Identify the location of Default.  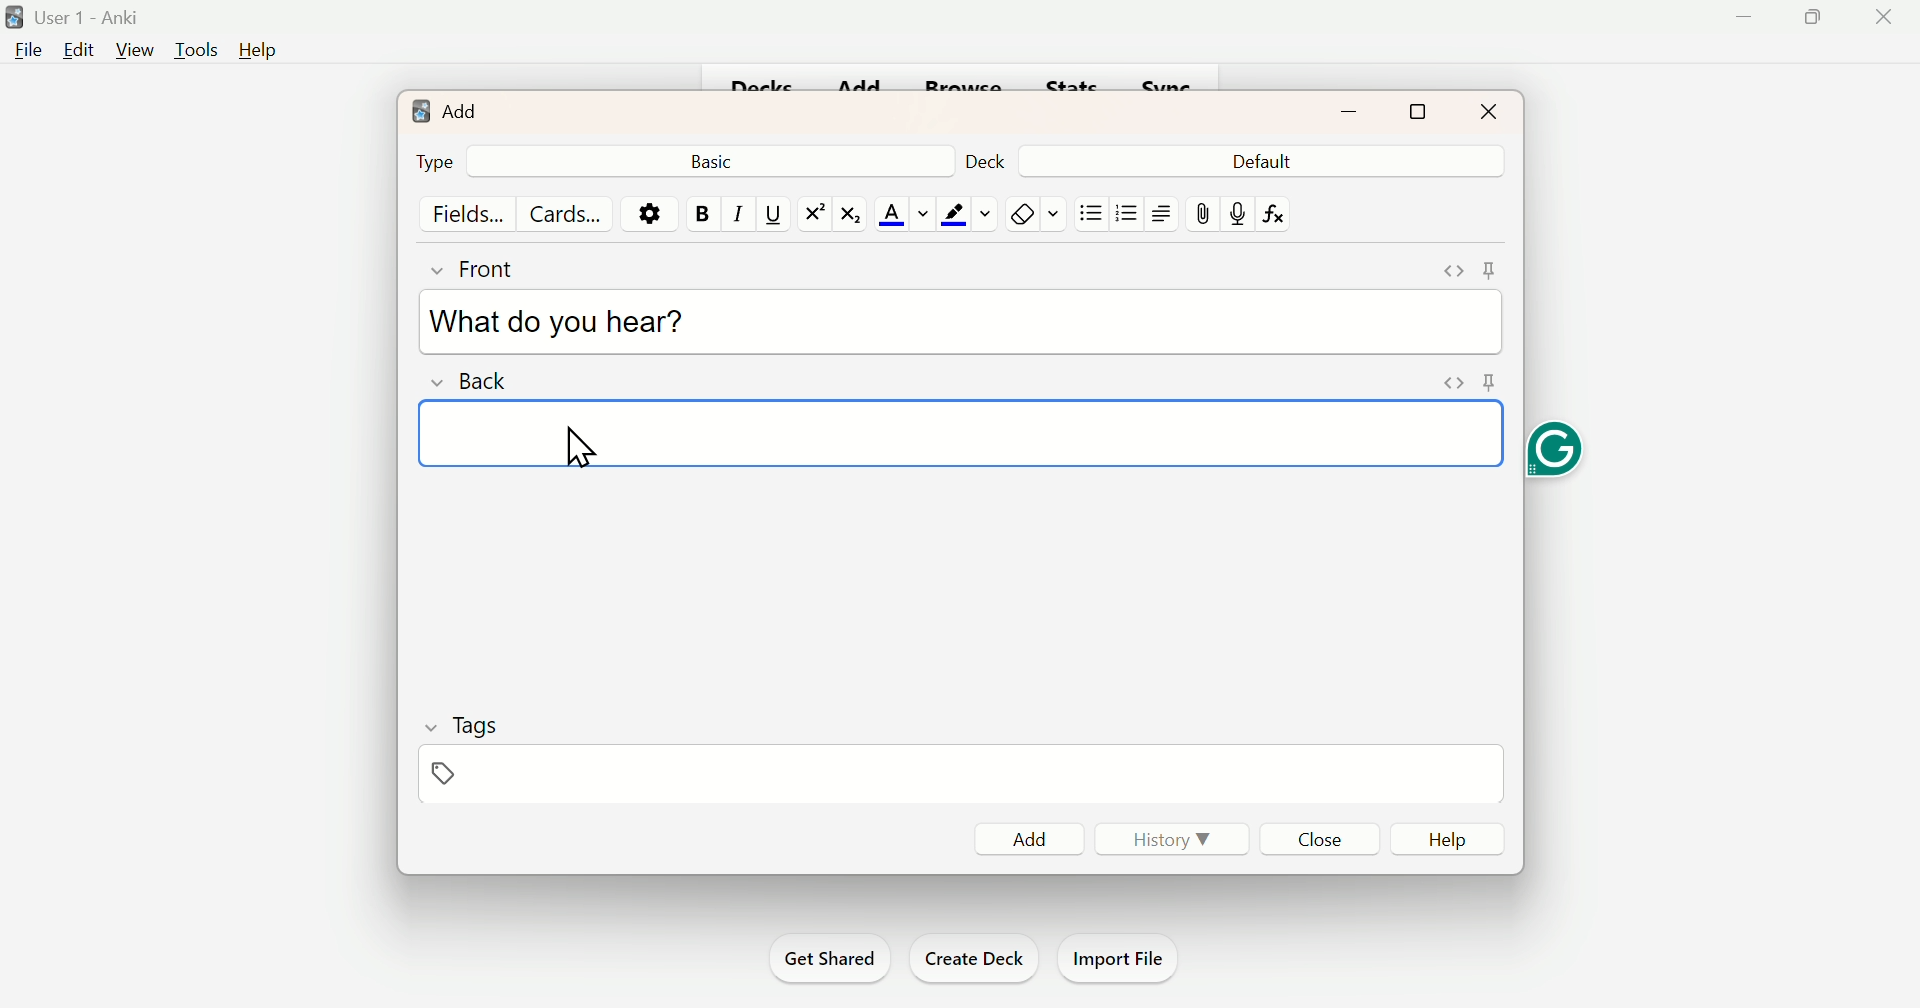
(1259, 162).